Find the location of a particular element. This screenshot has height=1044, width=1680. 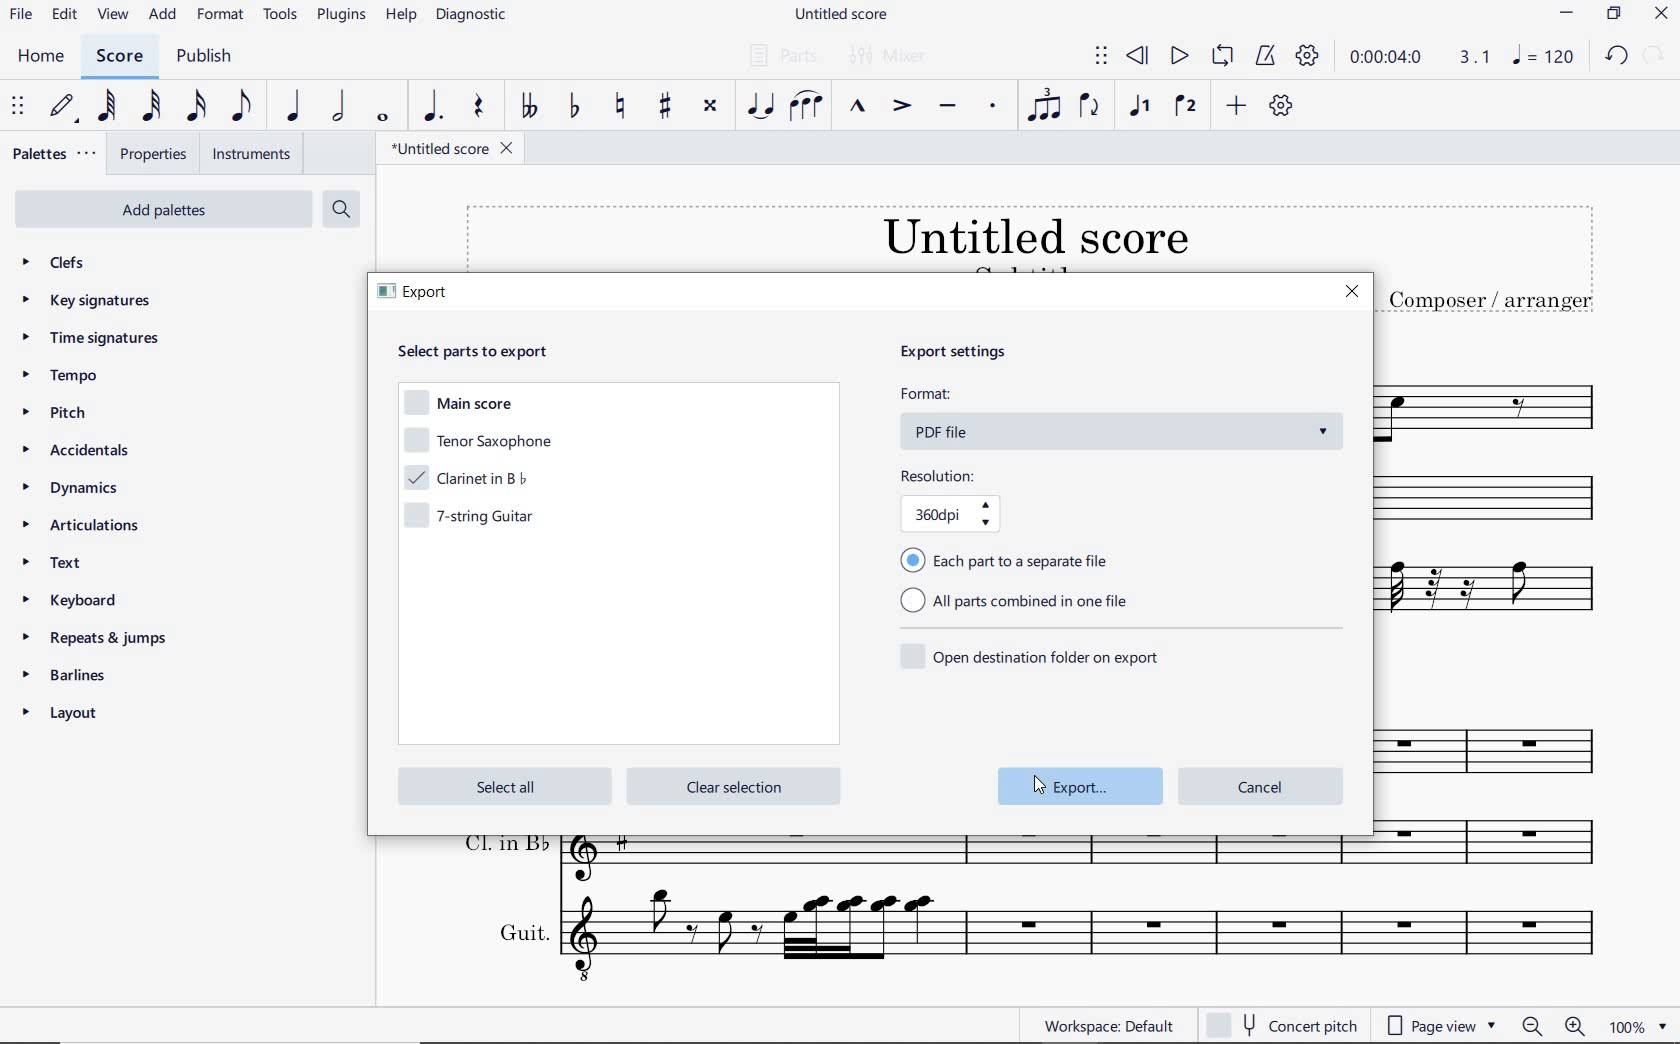

TEXT is located at coordinates (64, 565).